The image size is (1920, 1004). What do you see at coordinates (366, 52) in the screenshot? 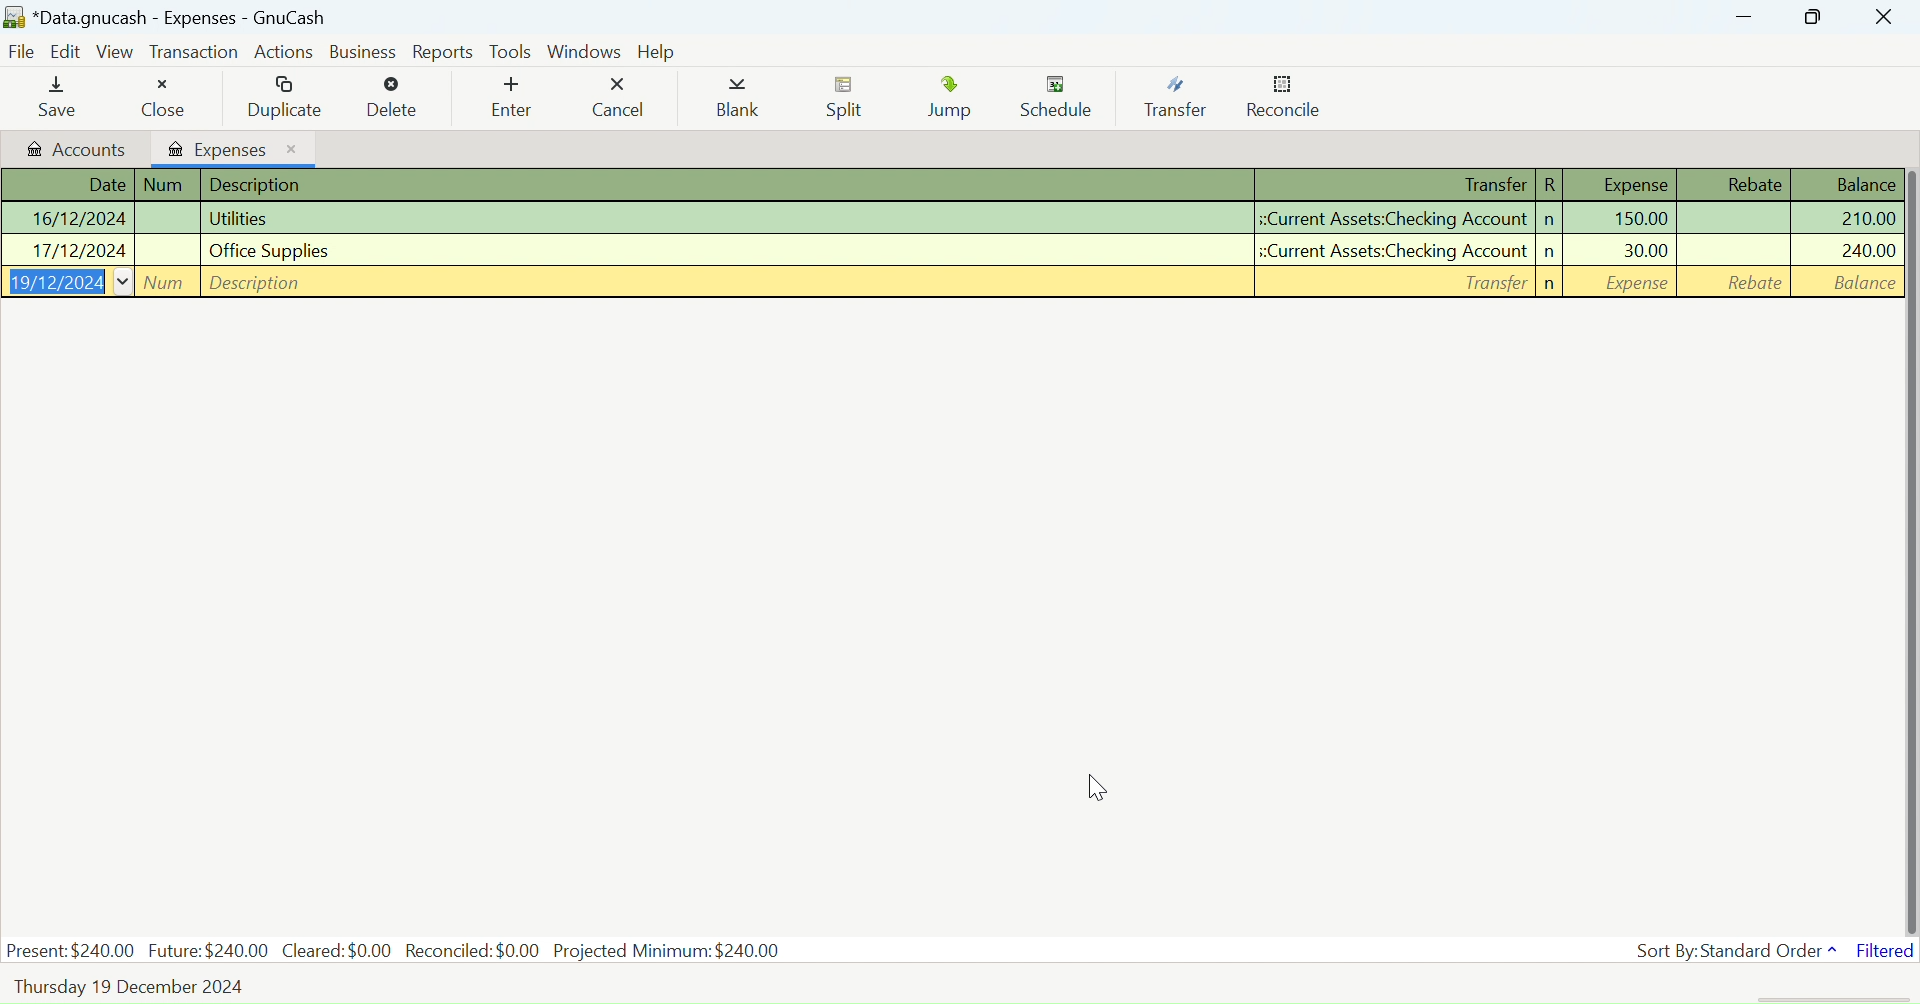
I see `Business` at bounding box center [366, 52].